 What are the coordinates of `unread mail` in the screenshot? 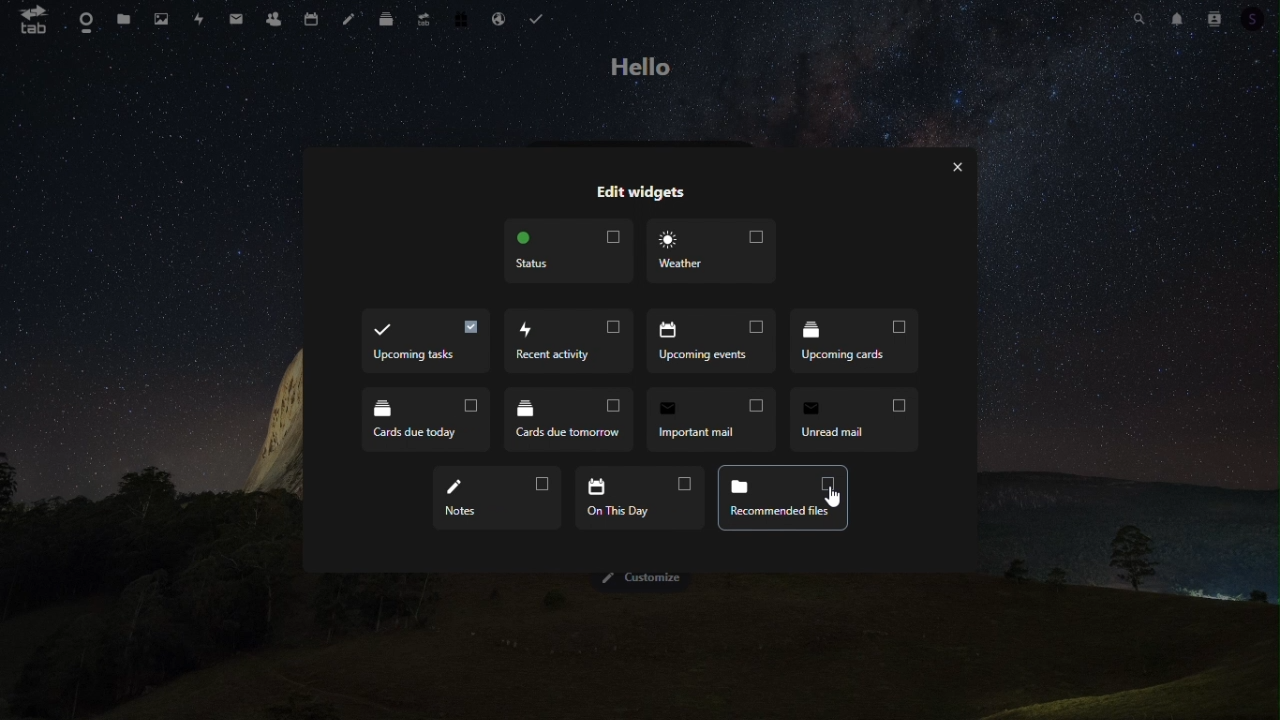 It's located at (714, 418).